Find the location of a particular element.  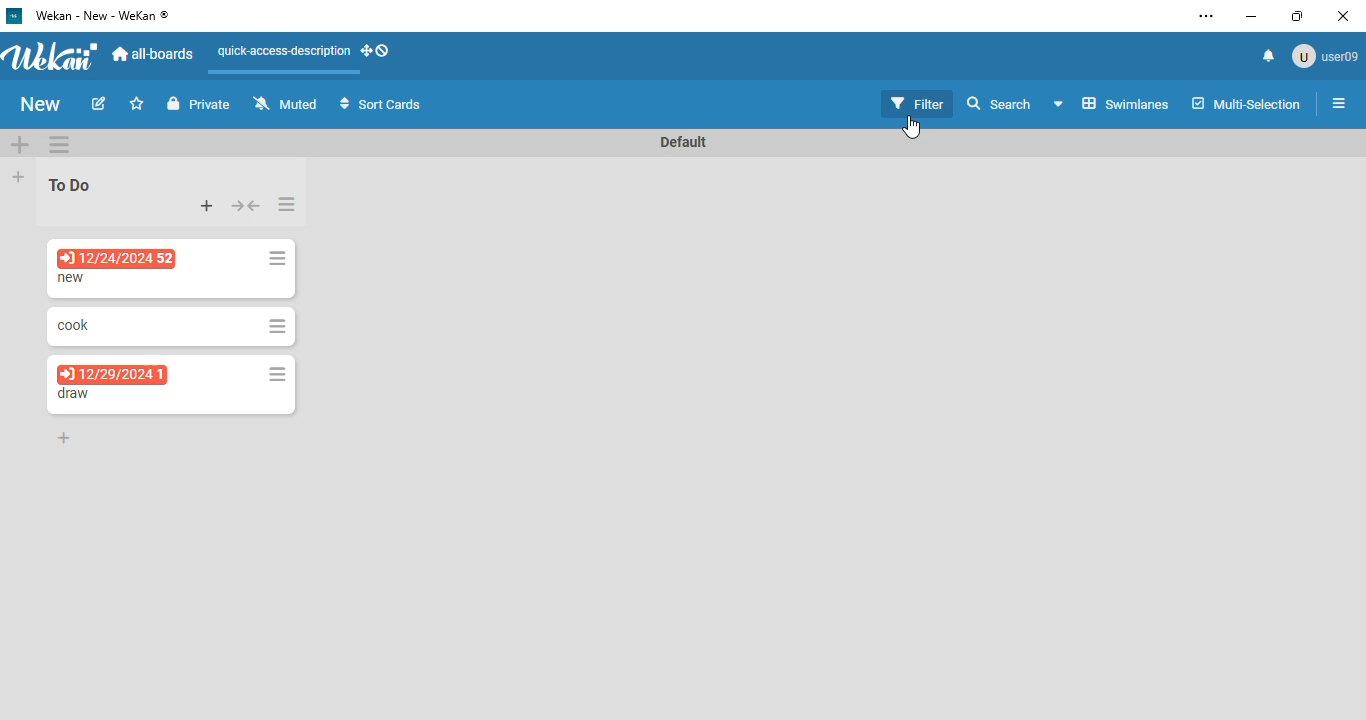

private is located at coordinates (199, 103).